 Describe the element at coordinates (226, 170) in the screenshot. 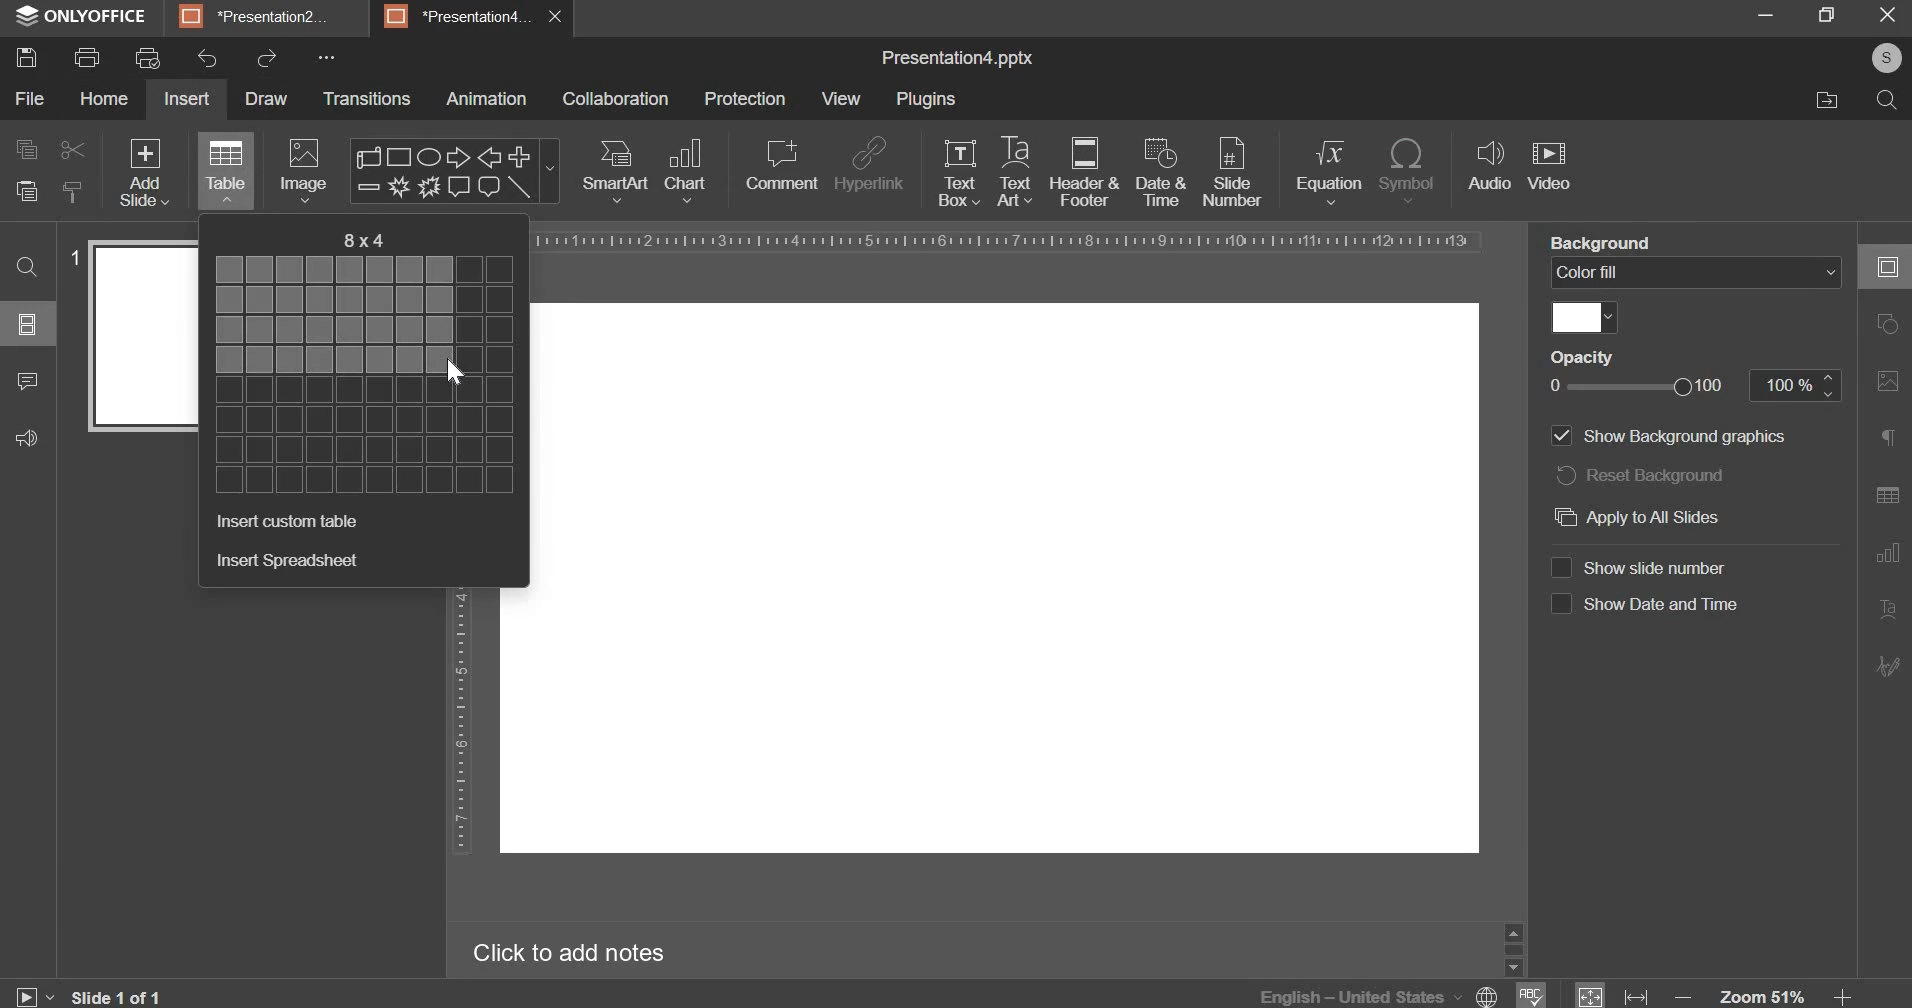

I see `tables` at that location.